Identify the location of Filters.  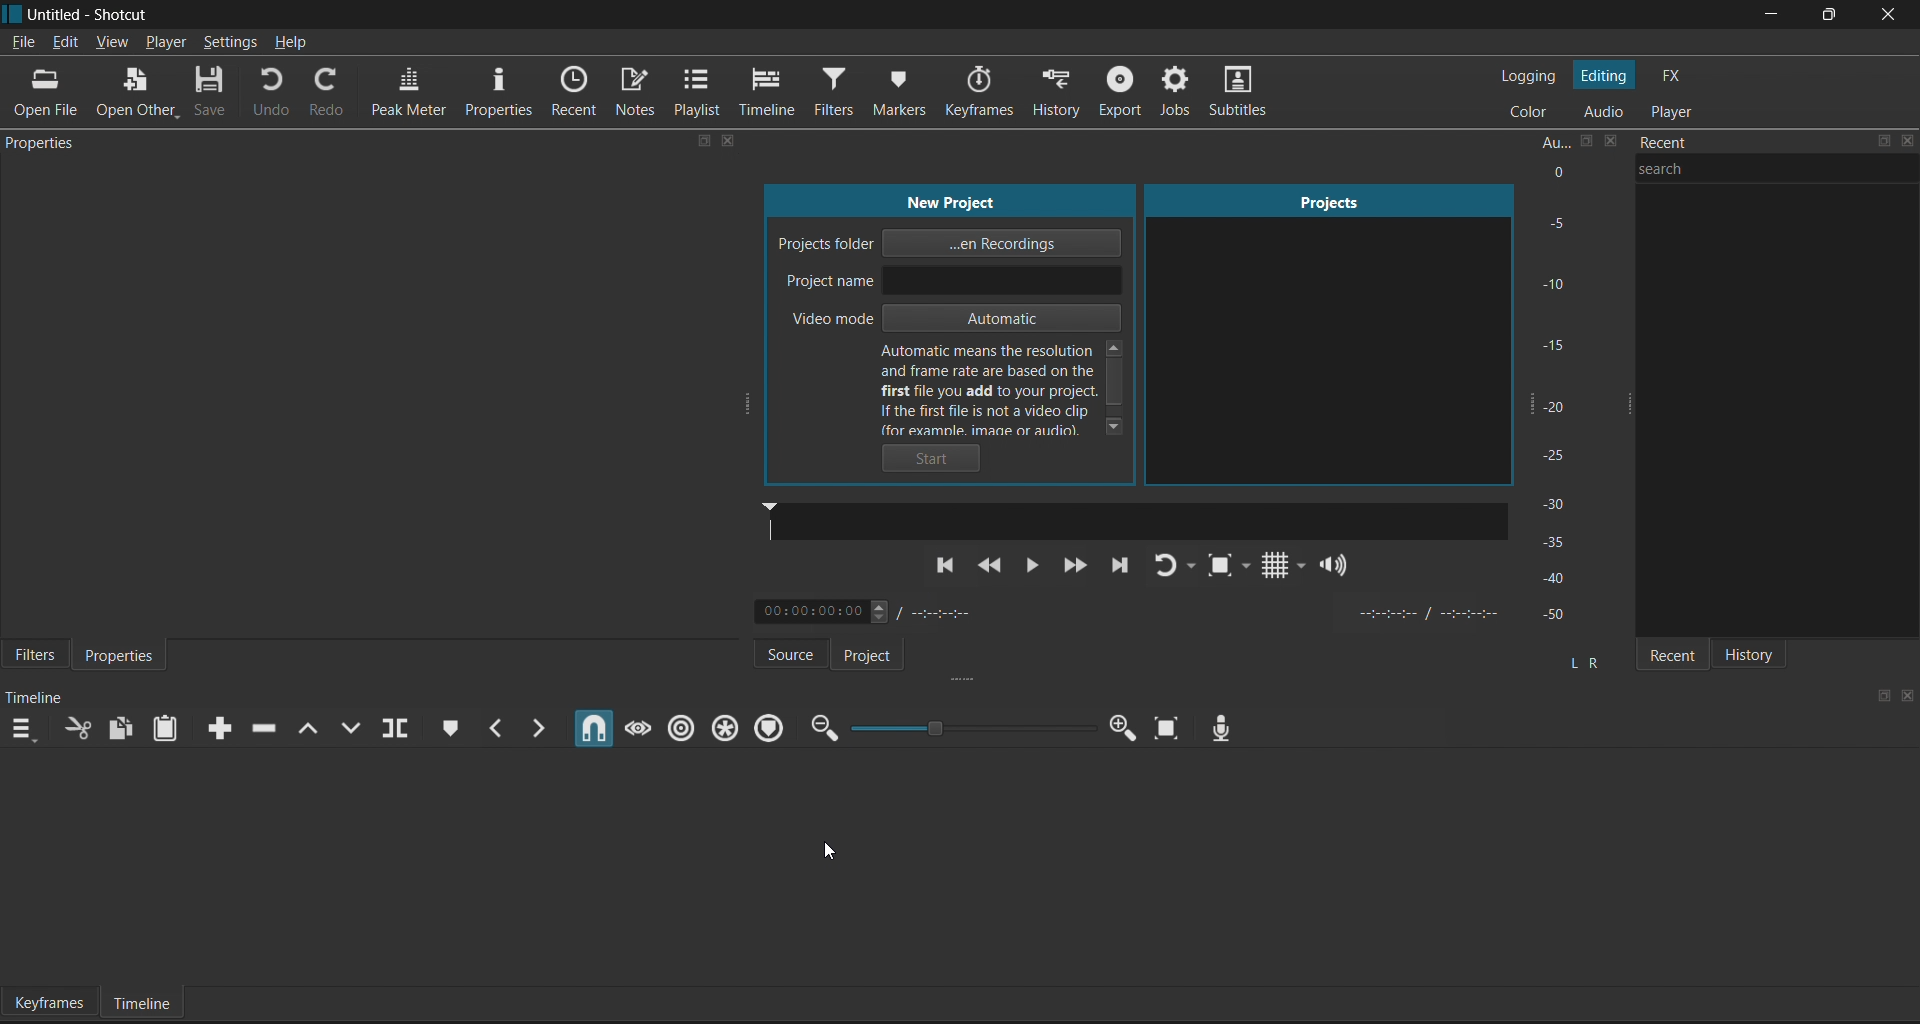
(32, 657).